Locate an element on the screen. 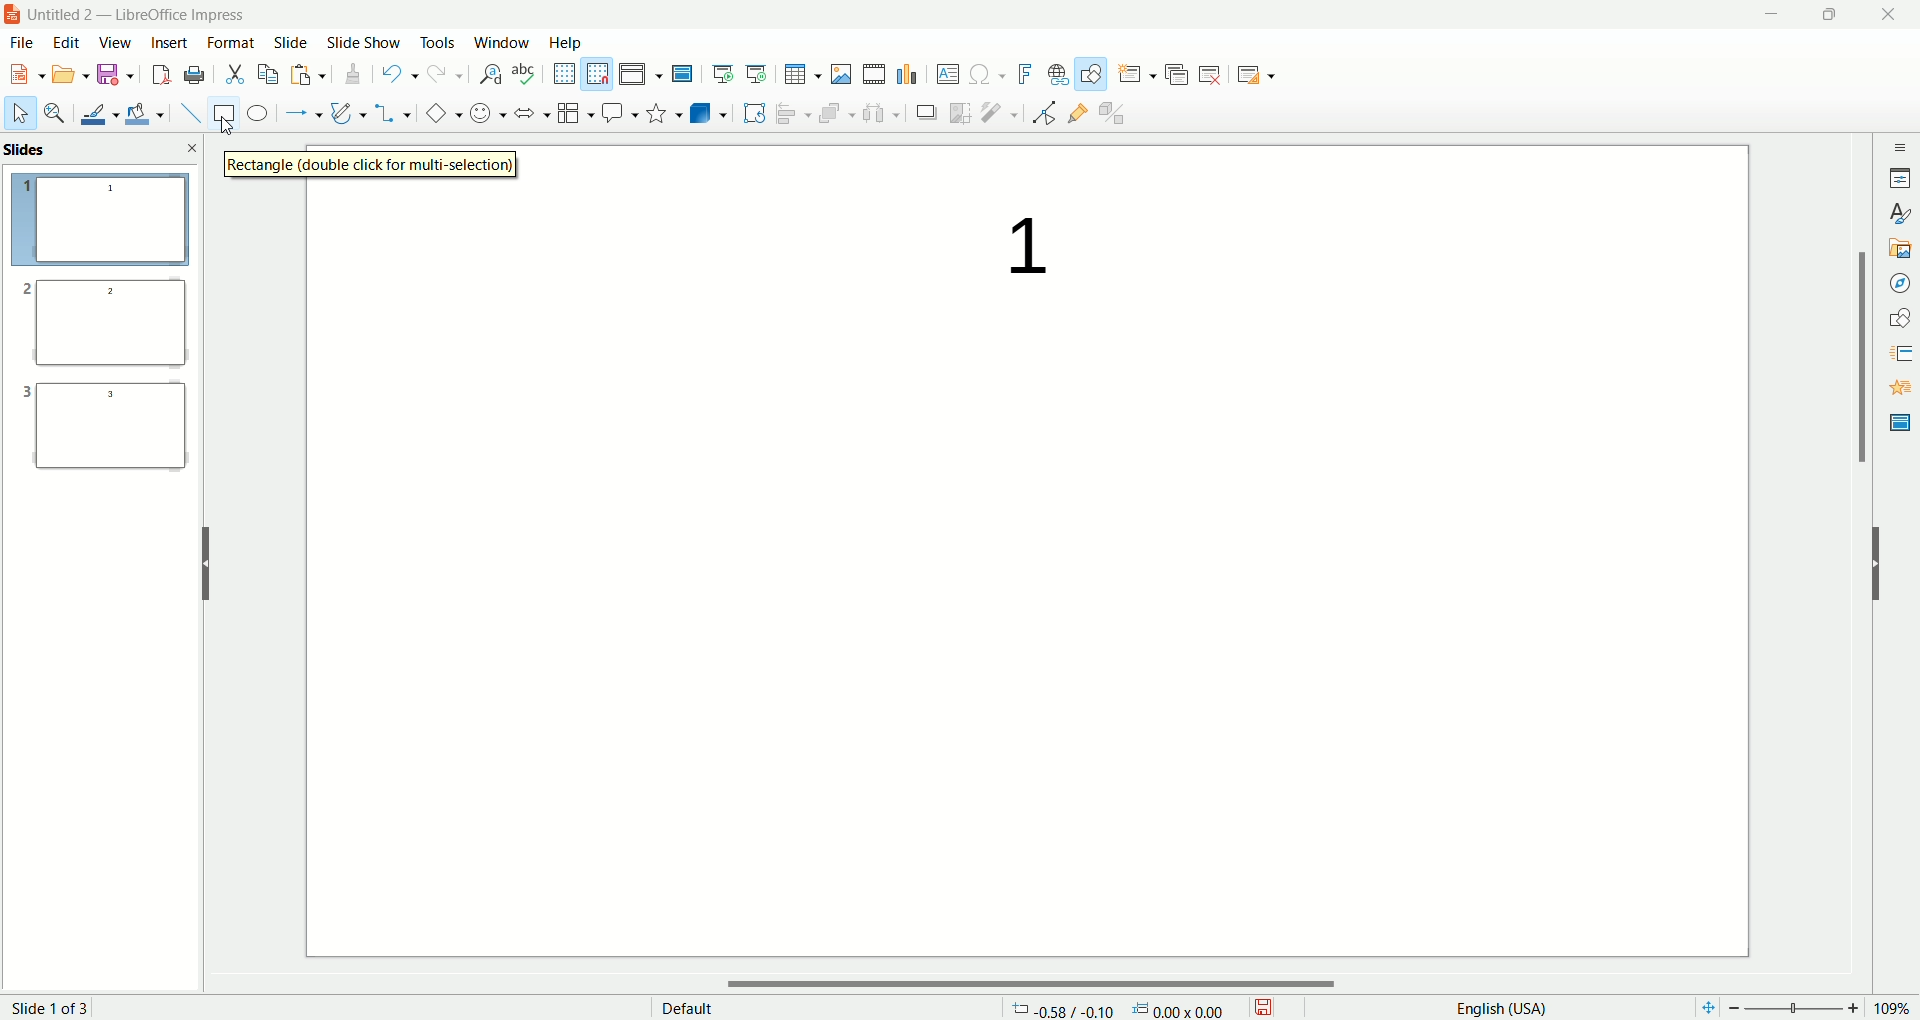 The width and height of the screenshot is (1920, 1020). toggle extrusion is located at coordinates (1116, 114).